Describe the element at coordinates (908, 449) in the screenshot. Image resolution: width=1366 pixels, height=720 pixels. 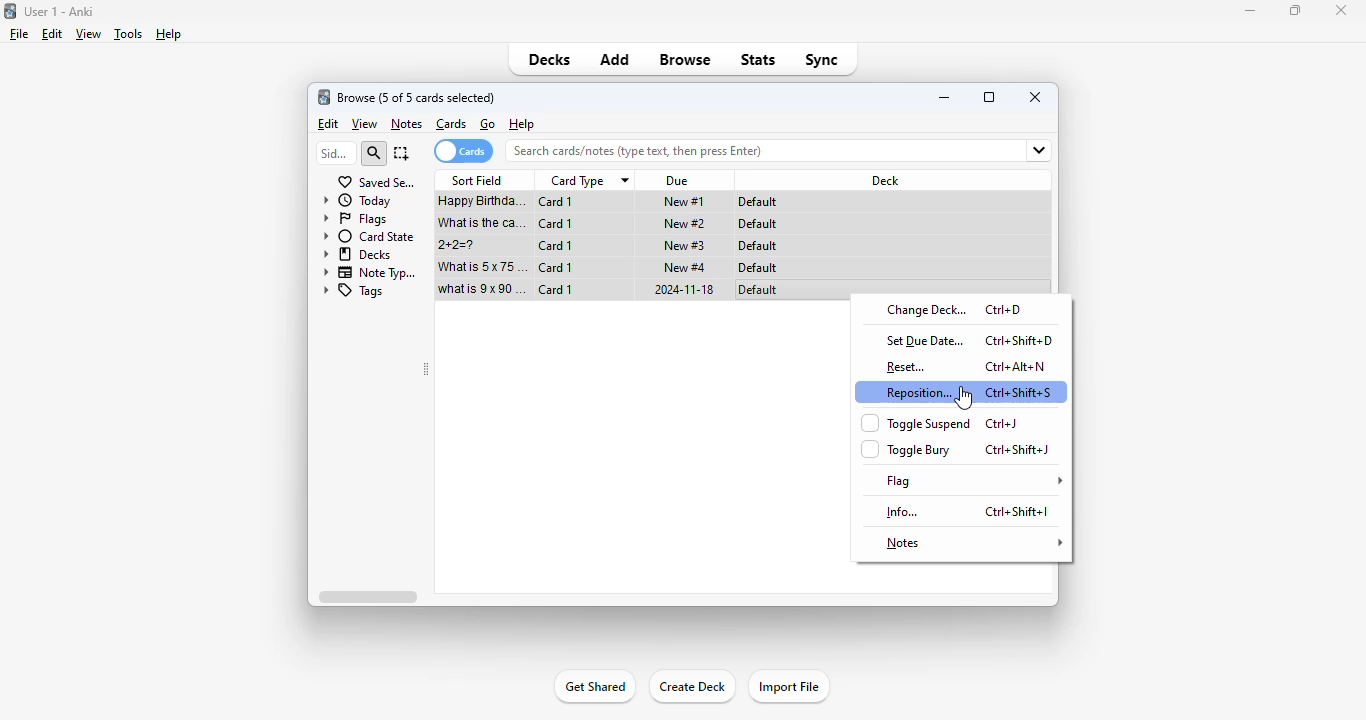
I see `toggle bury` at that location.